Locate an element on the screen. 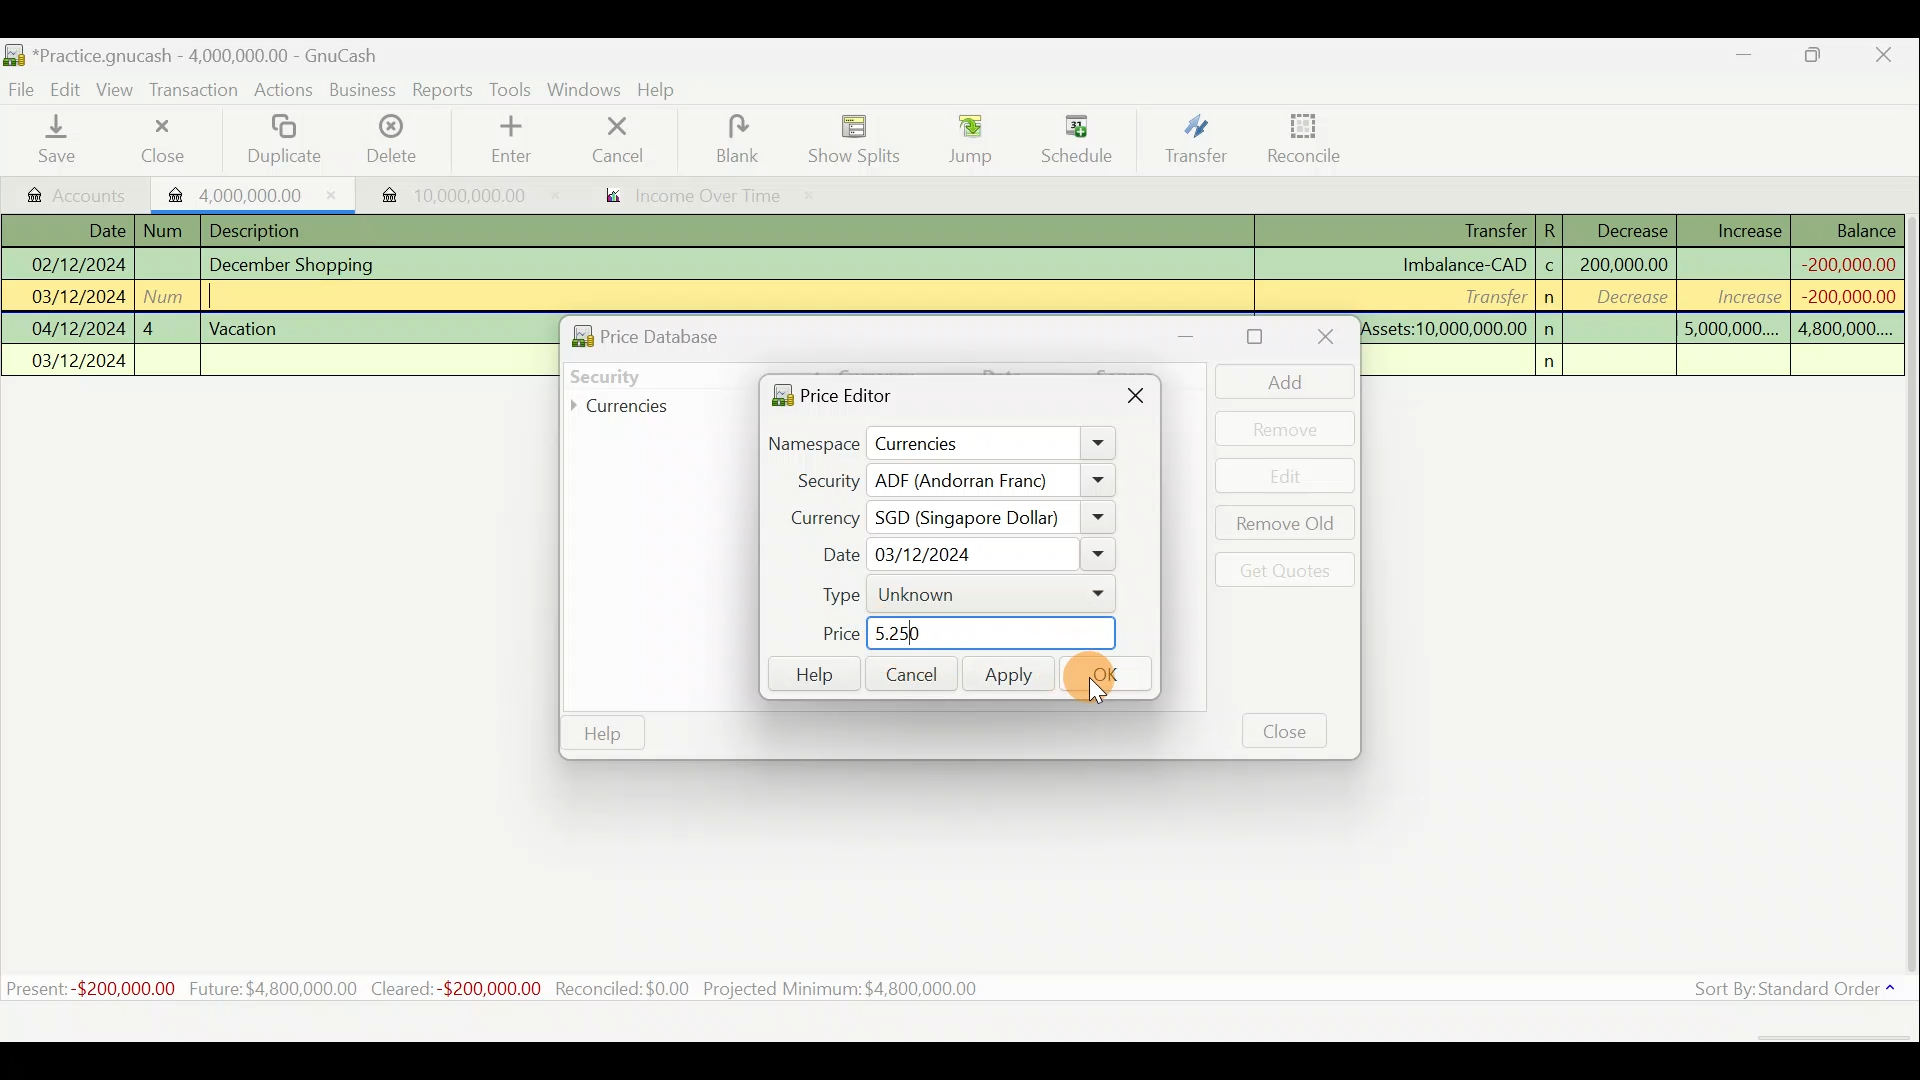 Image resolution: width=1920 pixels, height=1080 pixels. -200,000,000 is located at coordinates (1845, 262).